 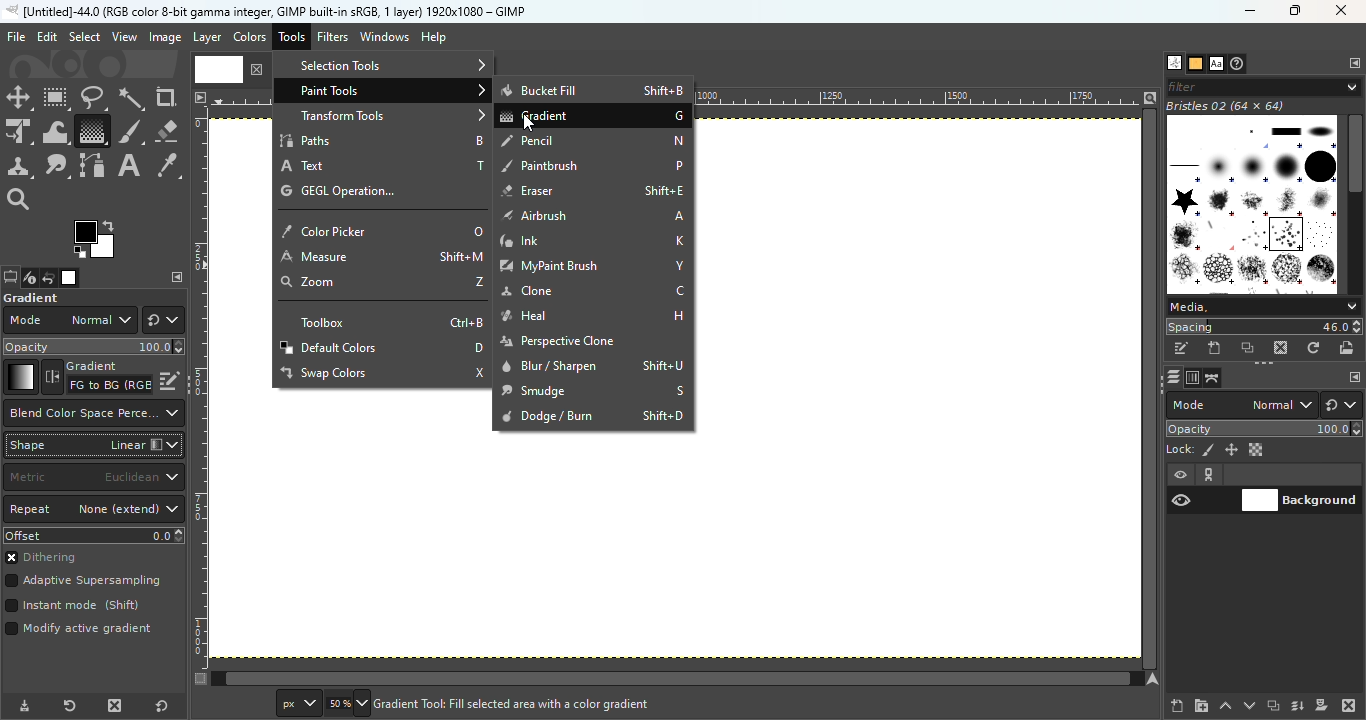 What do you see at coordinates (380, 139) in the screenshot?
I see `Paths` at bounding box center [380, 139].